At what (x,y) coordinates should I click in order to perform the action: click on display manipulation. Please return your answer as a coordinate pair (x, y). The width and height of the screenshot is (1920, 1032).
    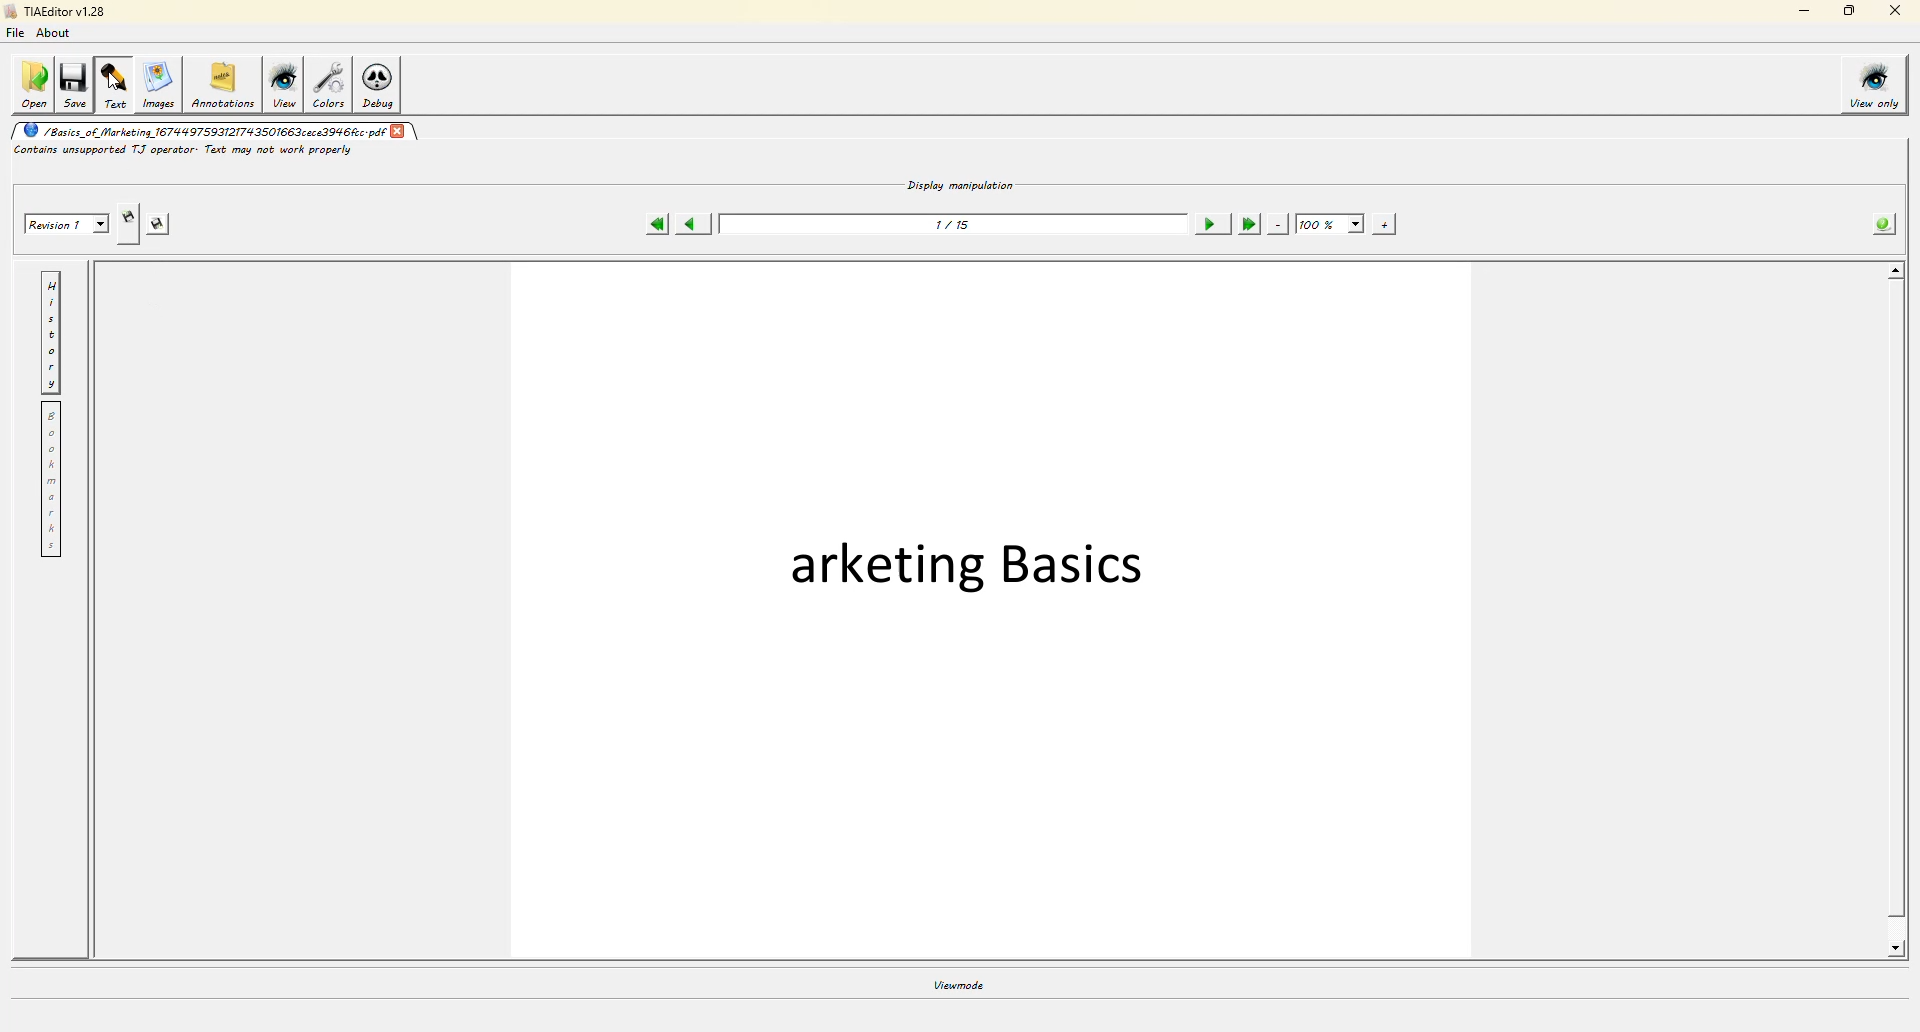
    Looking at the image, I should click on (961, 184).